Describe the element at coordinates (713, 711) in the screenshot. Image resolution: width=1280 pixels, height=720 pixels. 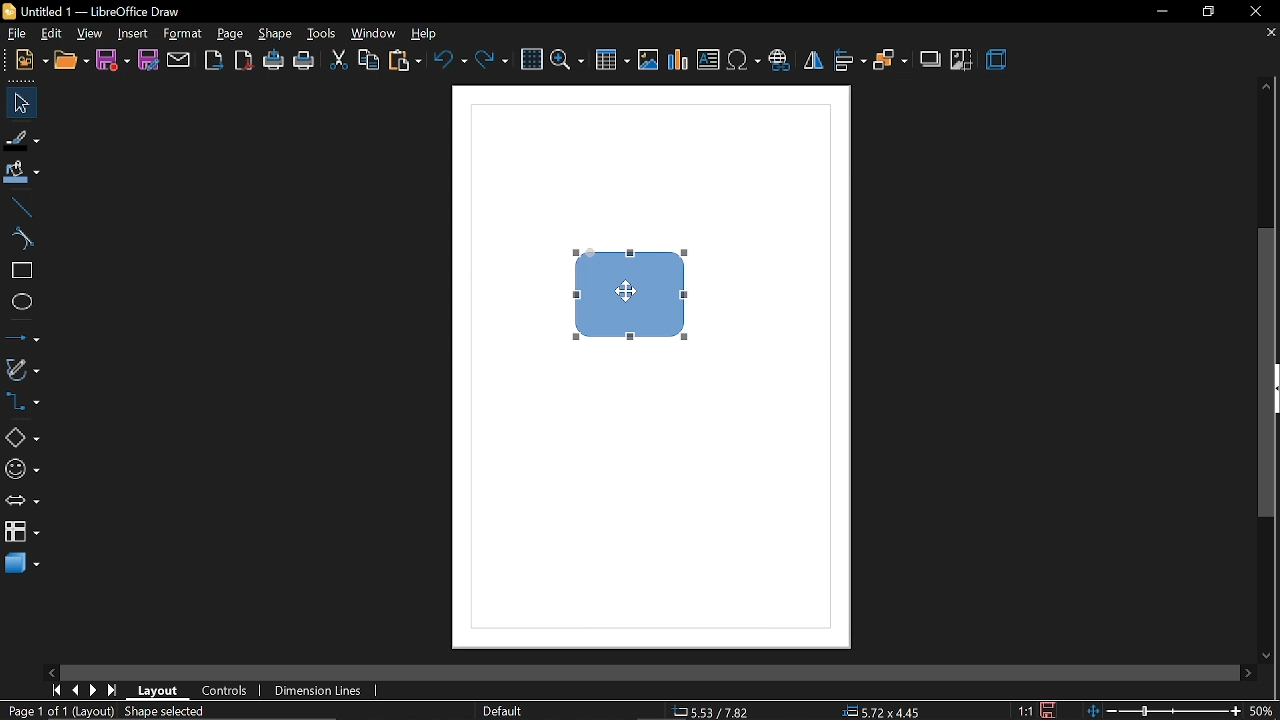
I see `co-ordinate` at that location.